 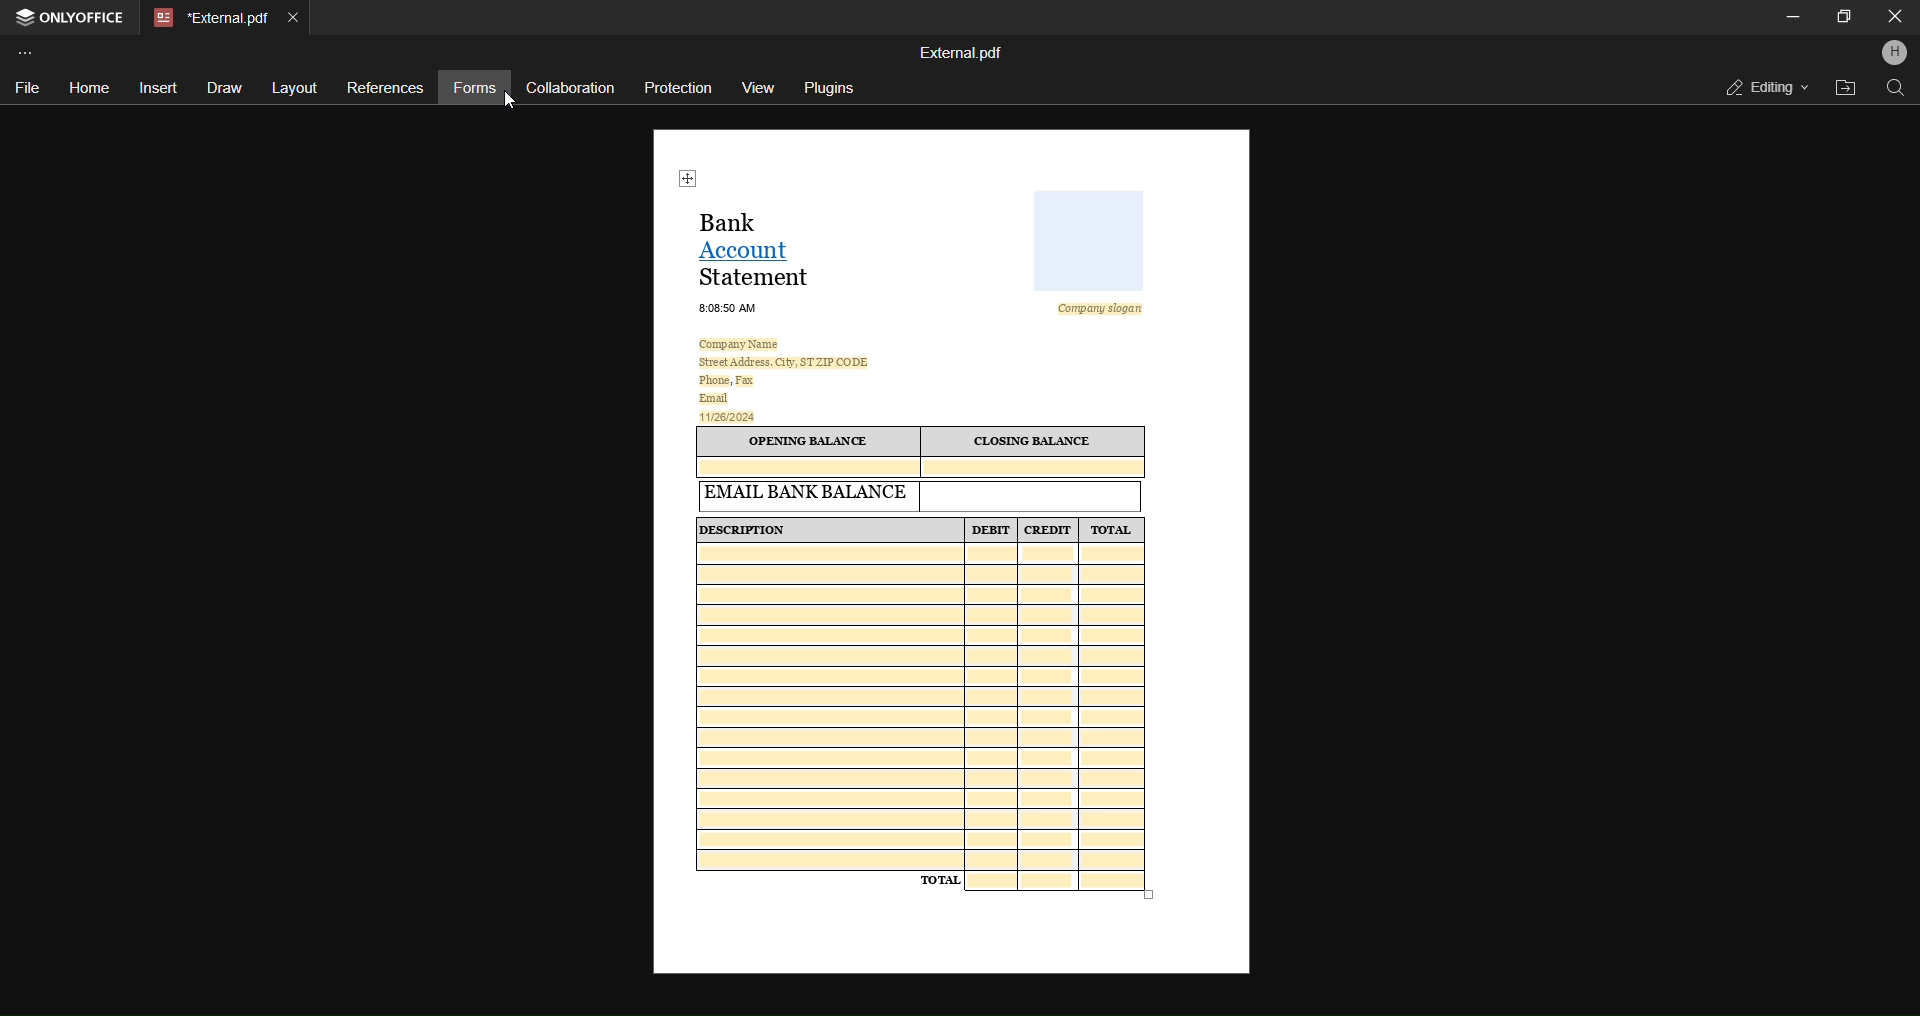 I want to click on find, so click(x=1893, y=91).